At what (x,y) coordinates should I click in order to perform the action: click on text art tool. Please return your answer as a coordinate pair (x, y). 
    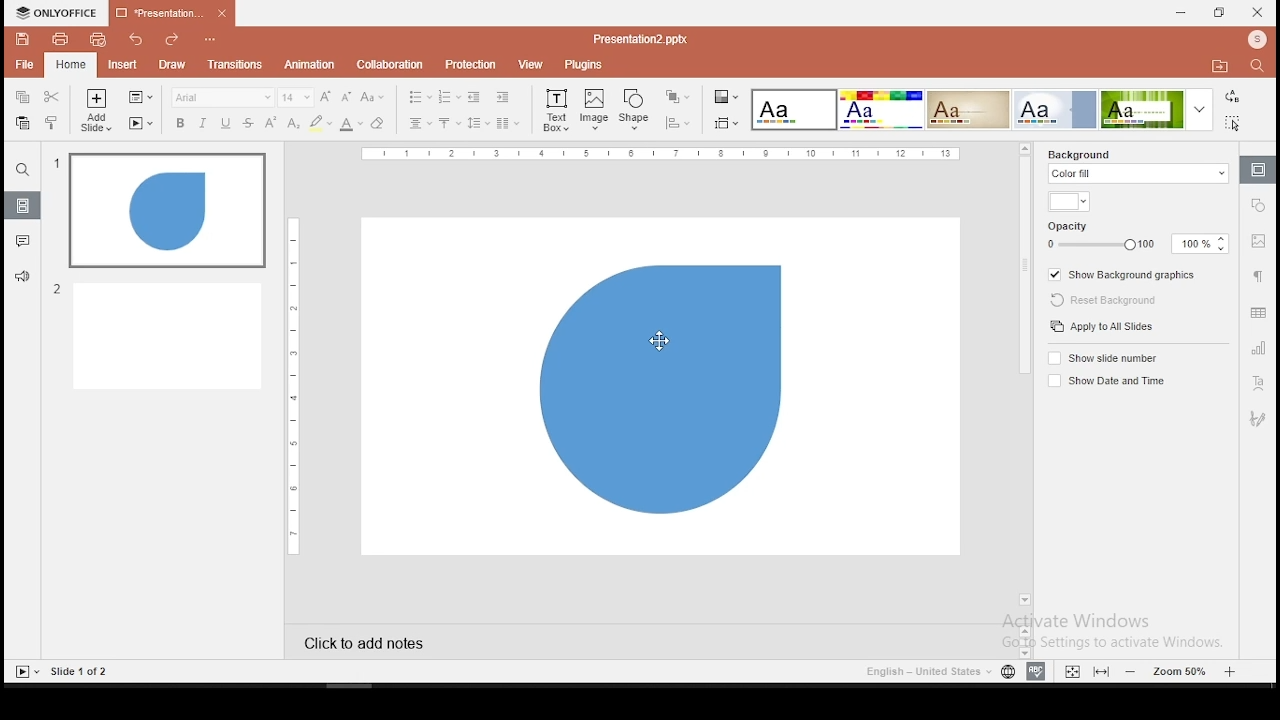
    Looking at the image, I should click on (1260, 382).